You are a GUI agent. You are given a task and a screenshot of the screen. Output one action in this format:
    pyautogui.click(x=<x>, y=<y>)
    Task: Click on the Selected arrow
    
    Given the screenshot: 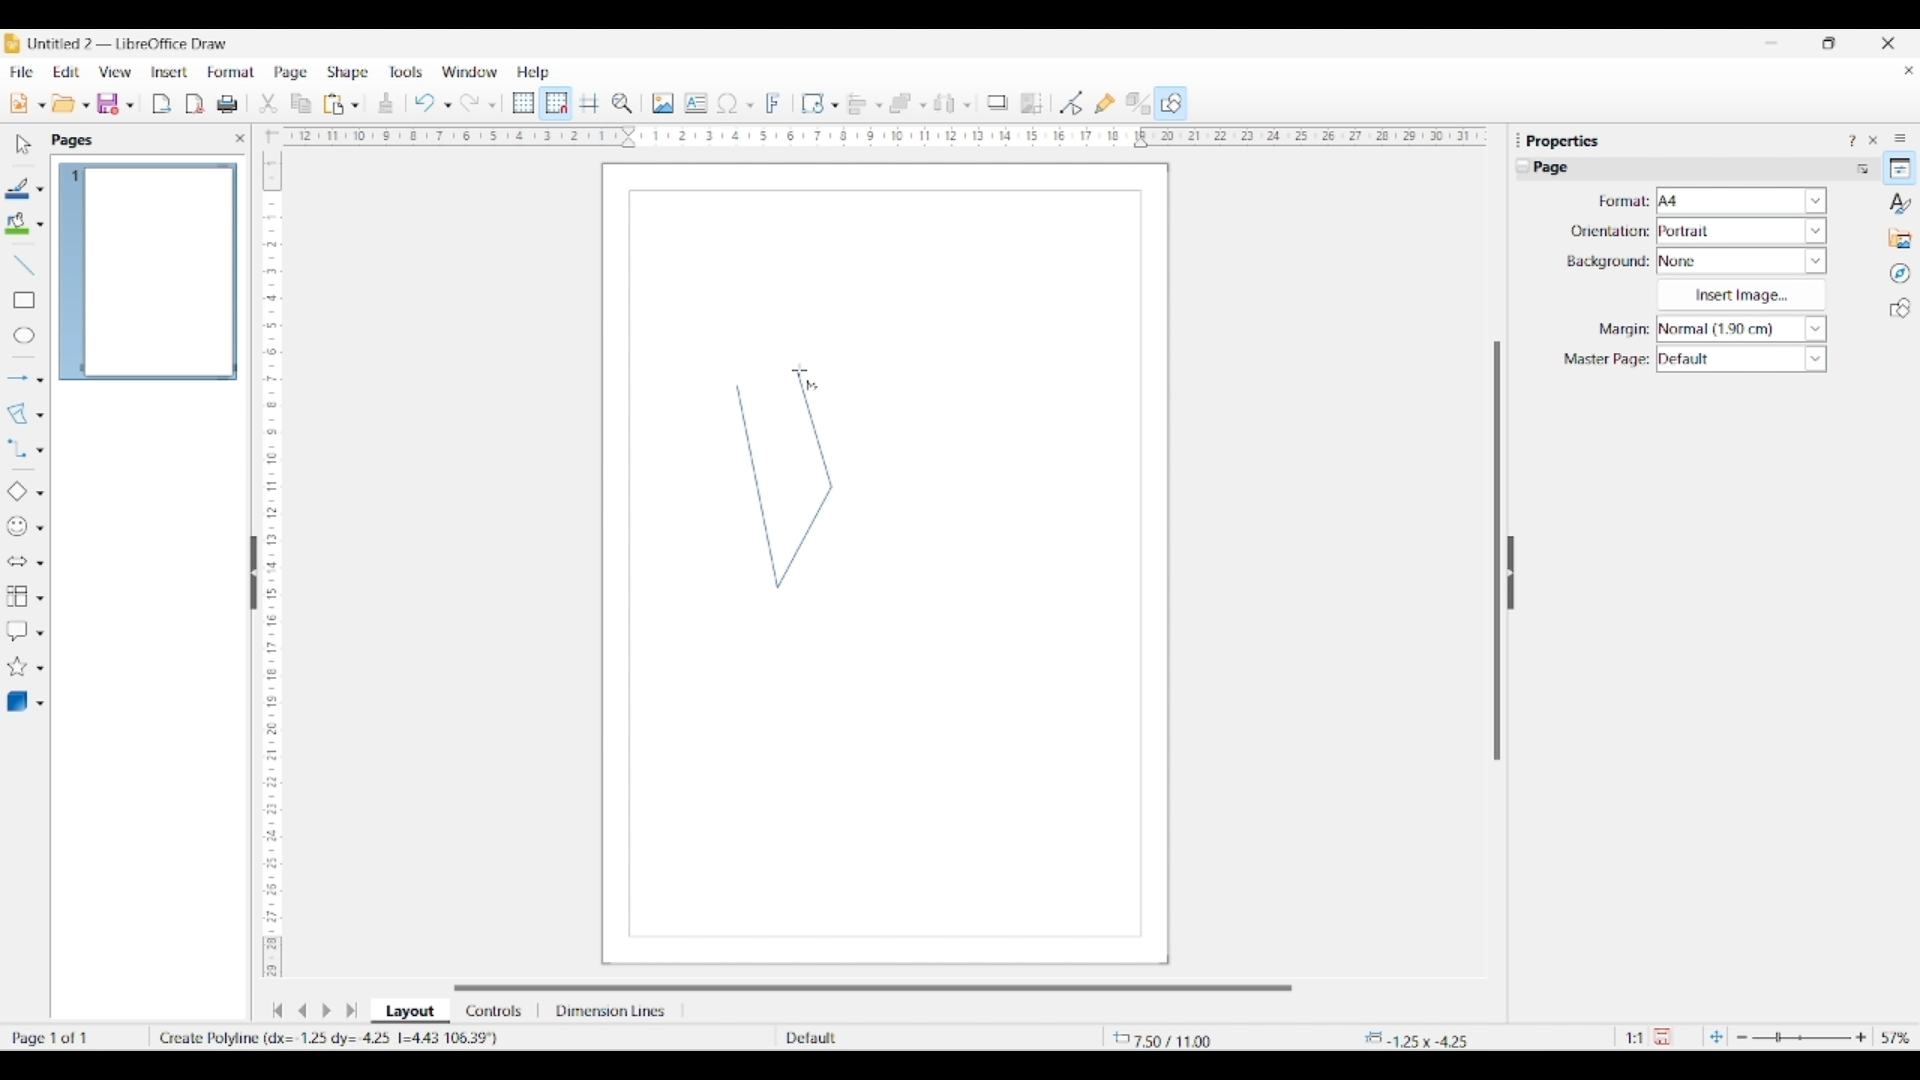 What is the action you would take?
    pyautogui.click(x=18, y=379)
    